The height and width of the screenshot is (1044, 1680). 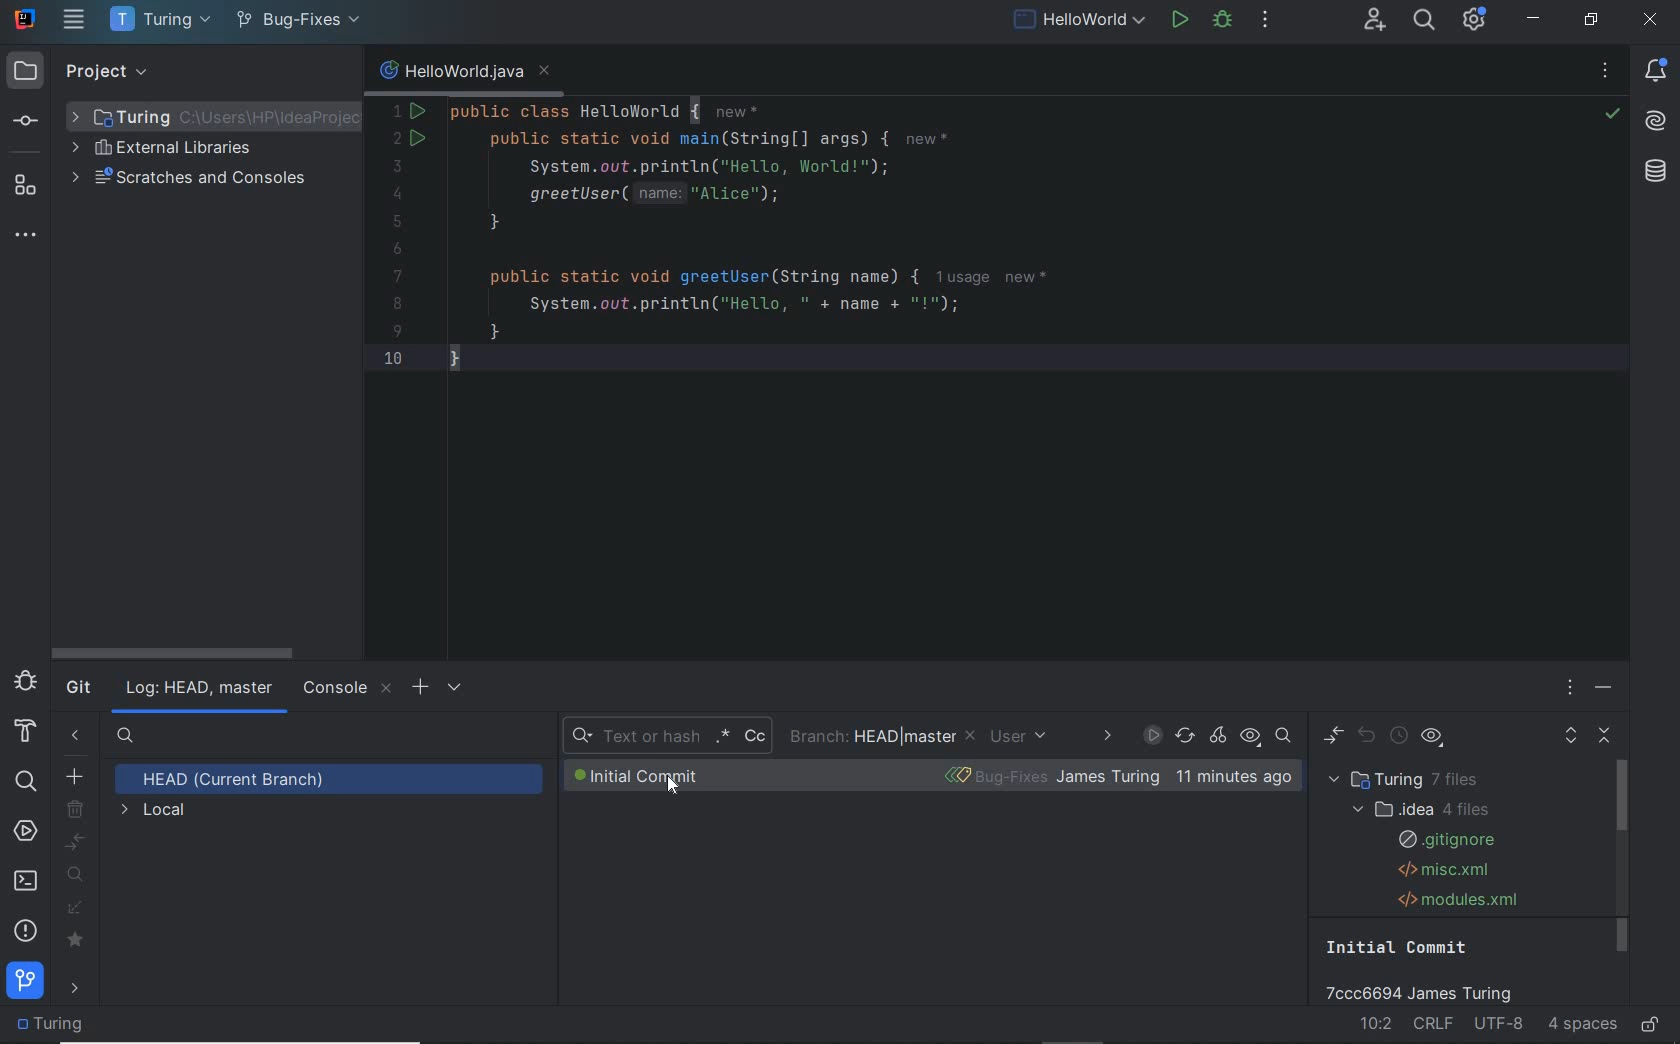 I want to click on DATE, so click(x=1106, y=737).